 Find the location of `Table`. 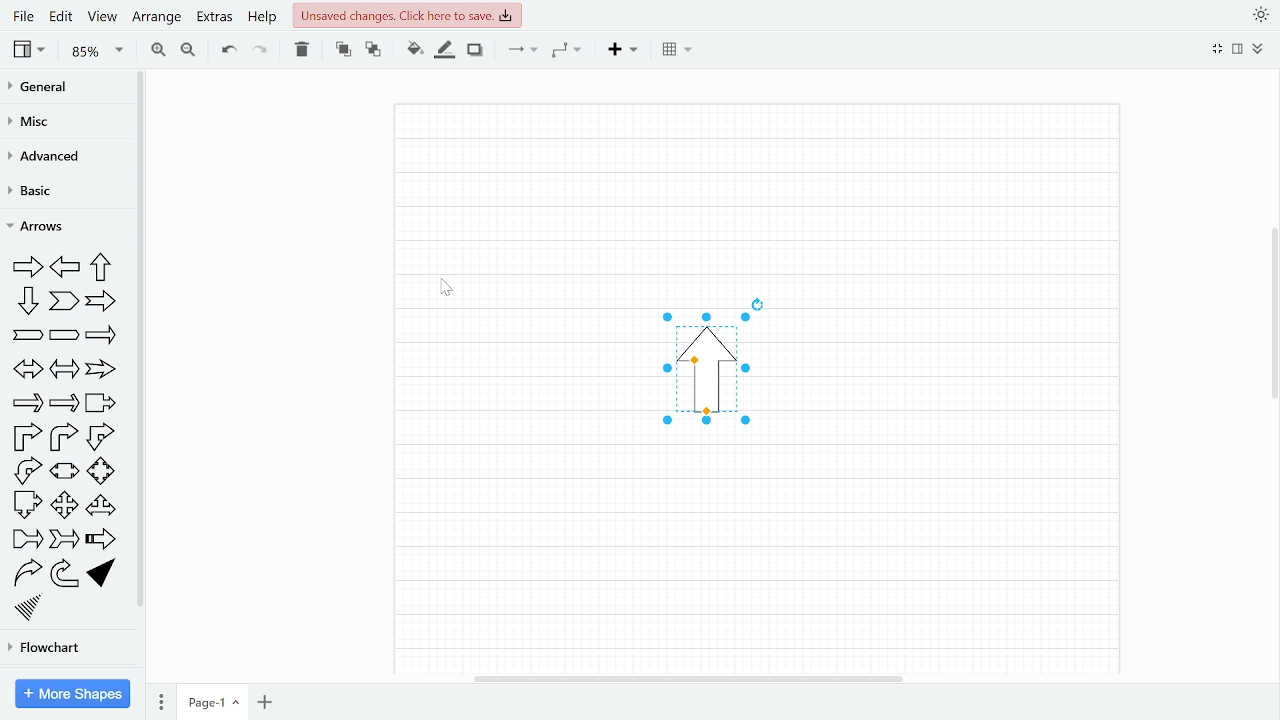

Table is located at coordinates (677, 51).